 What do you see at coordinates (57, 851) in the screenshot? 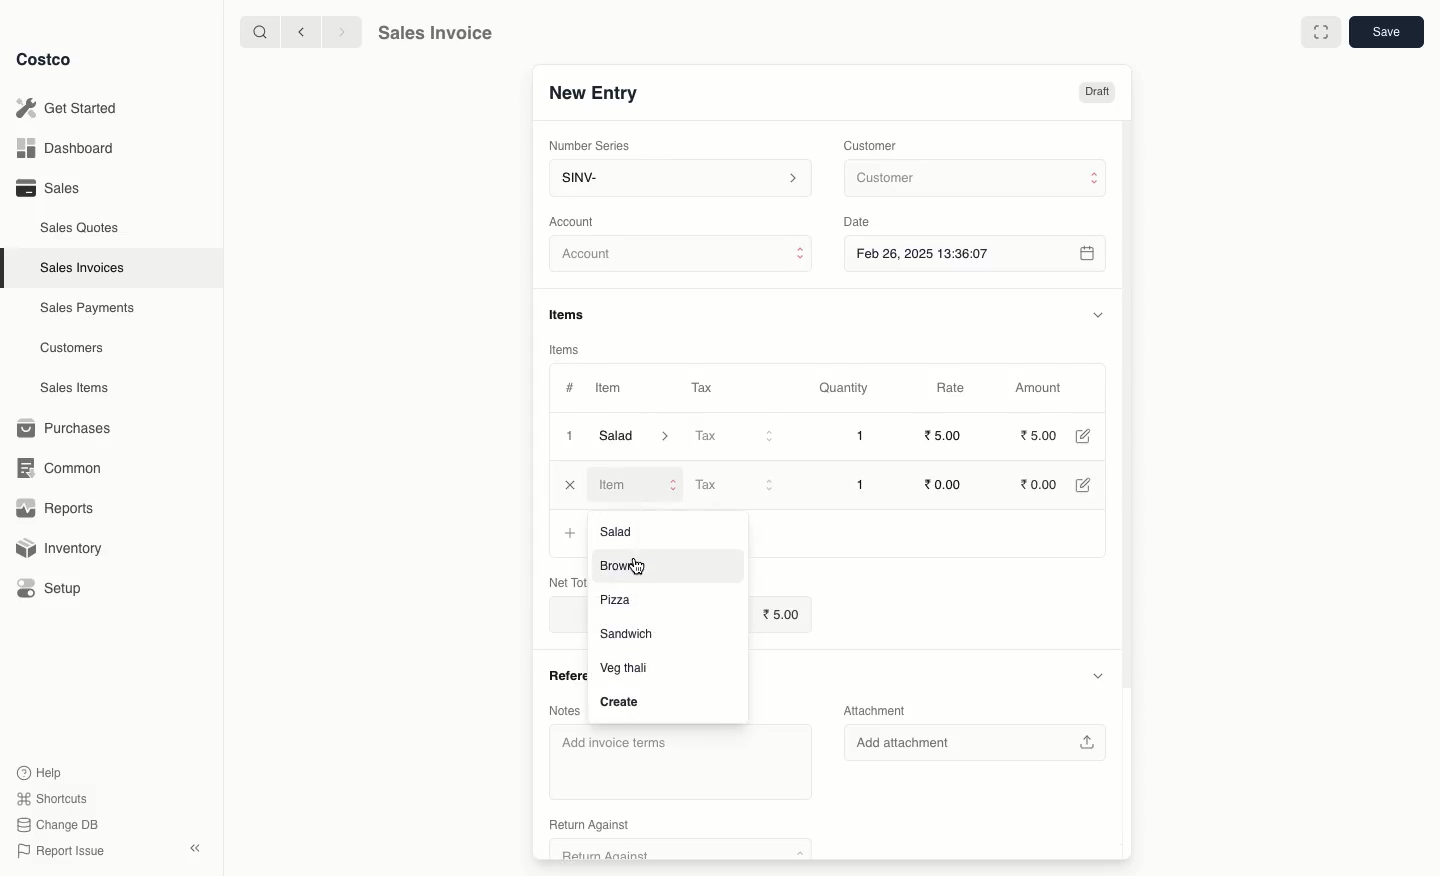
I see `Report Issue` at bounding box center [57, 851].